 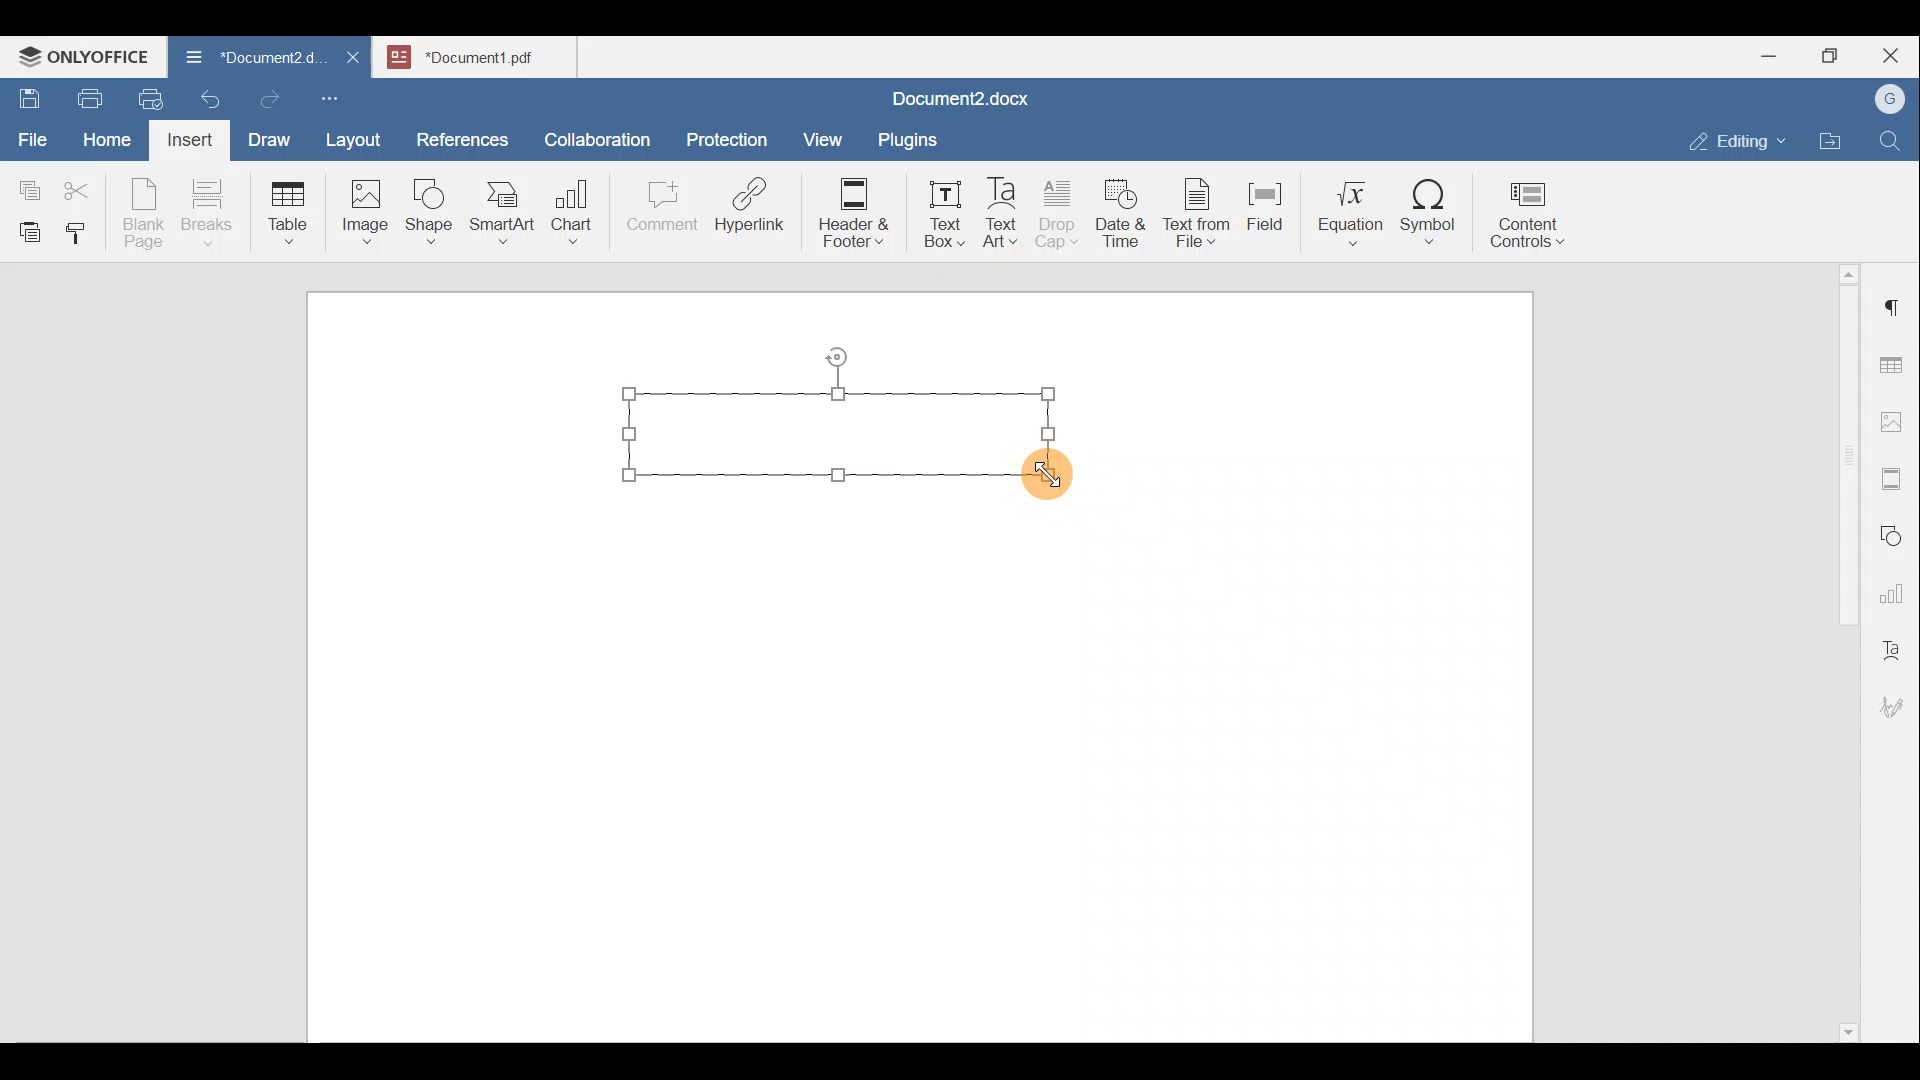 I want to click on Close, so click(x=1894, y=57).